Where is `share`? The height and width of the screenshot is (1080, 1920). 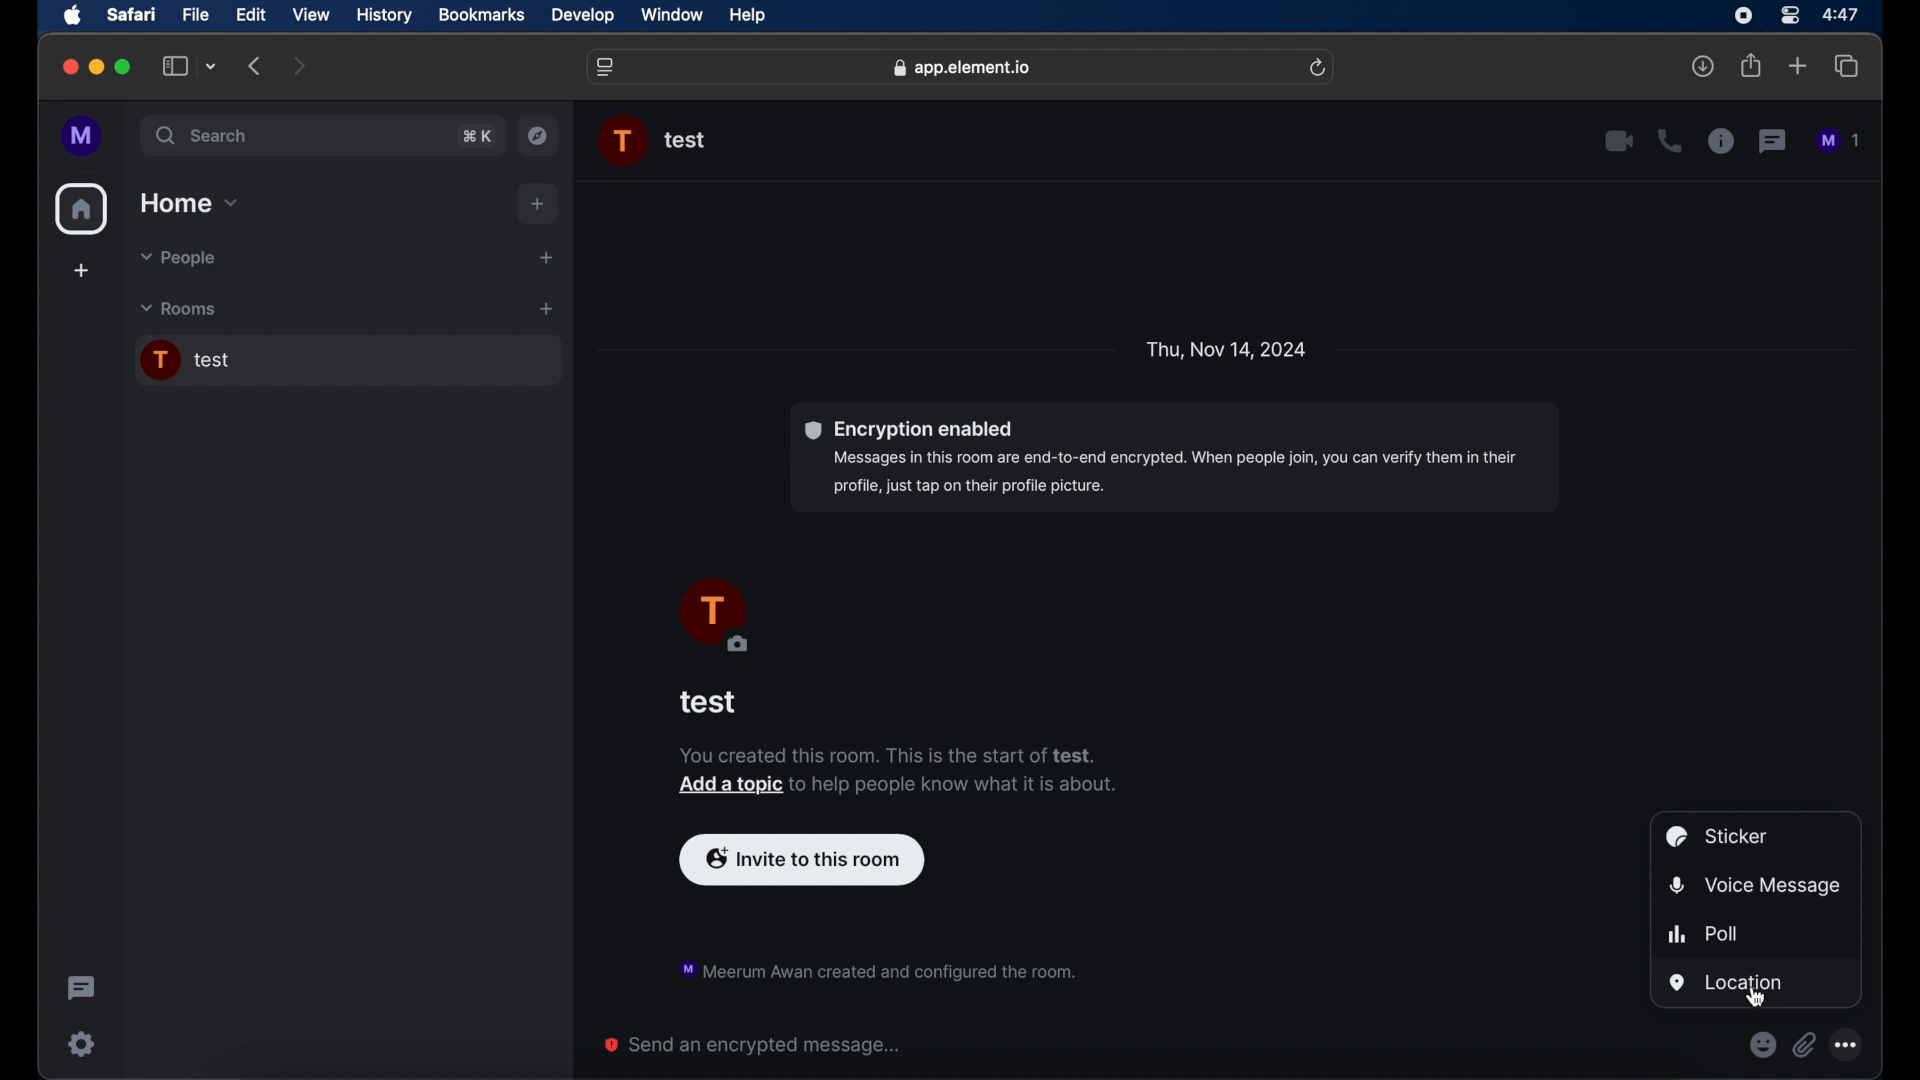 share is located at coordinates (1750, 66).